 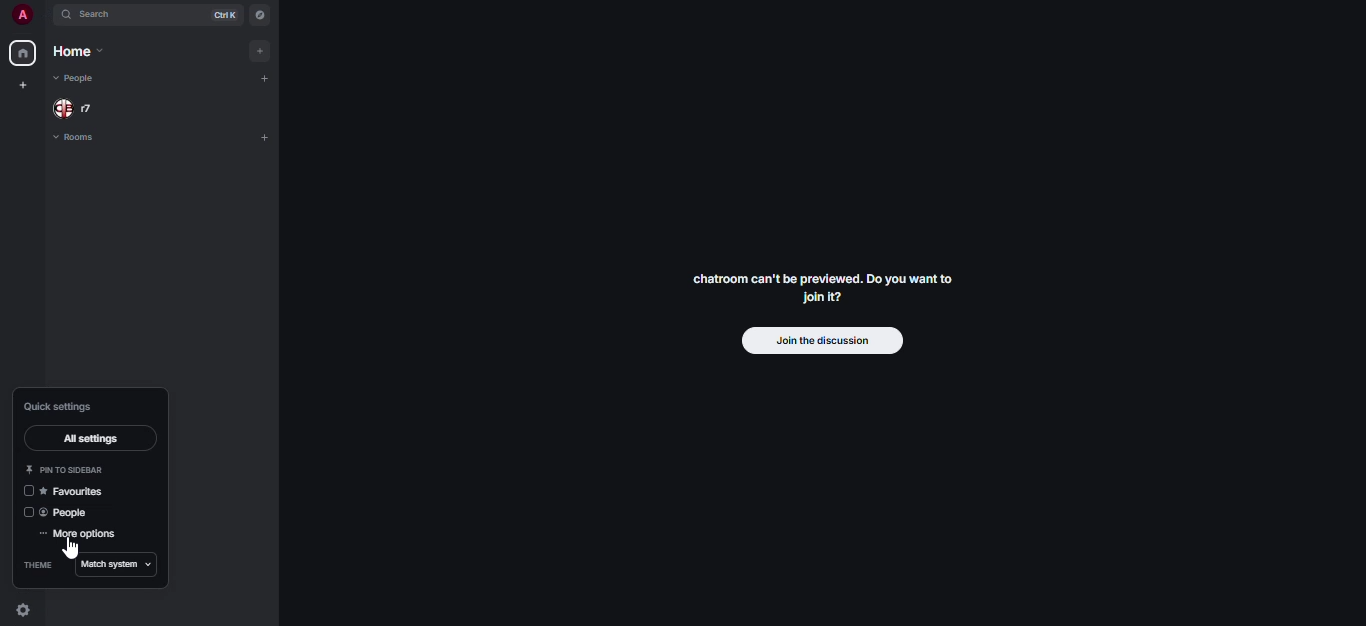 What do you see at coordinates (262, 12) in the screenshot?
I see `navigator` at bounding box center [262, 12].